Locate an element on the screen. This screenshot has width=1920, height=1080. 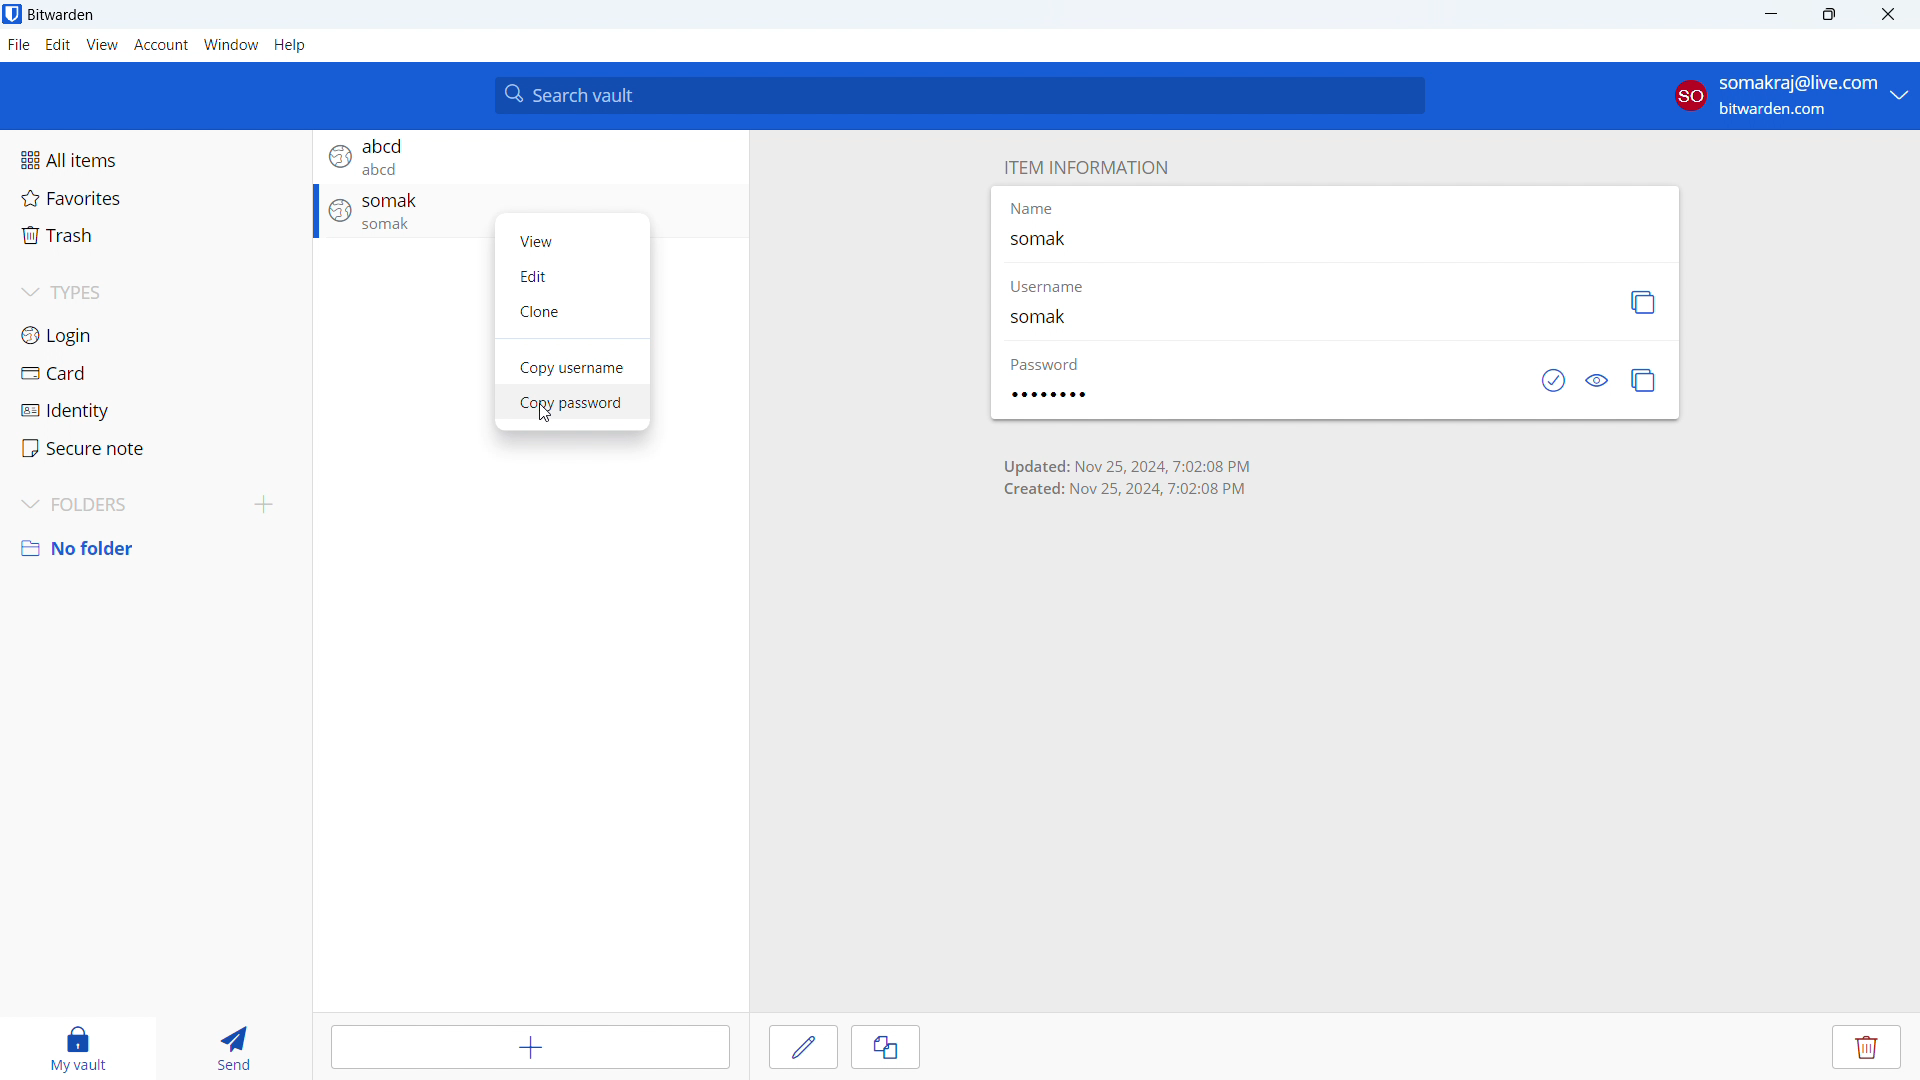
copy password is located at coordinates (1644, 381).